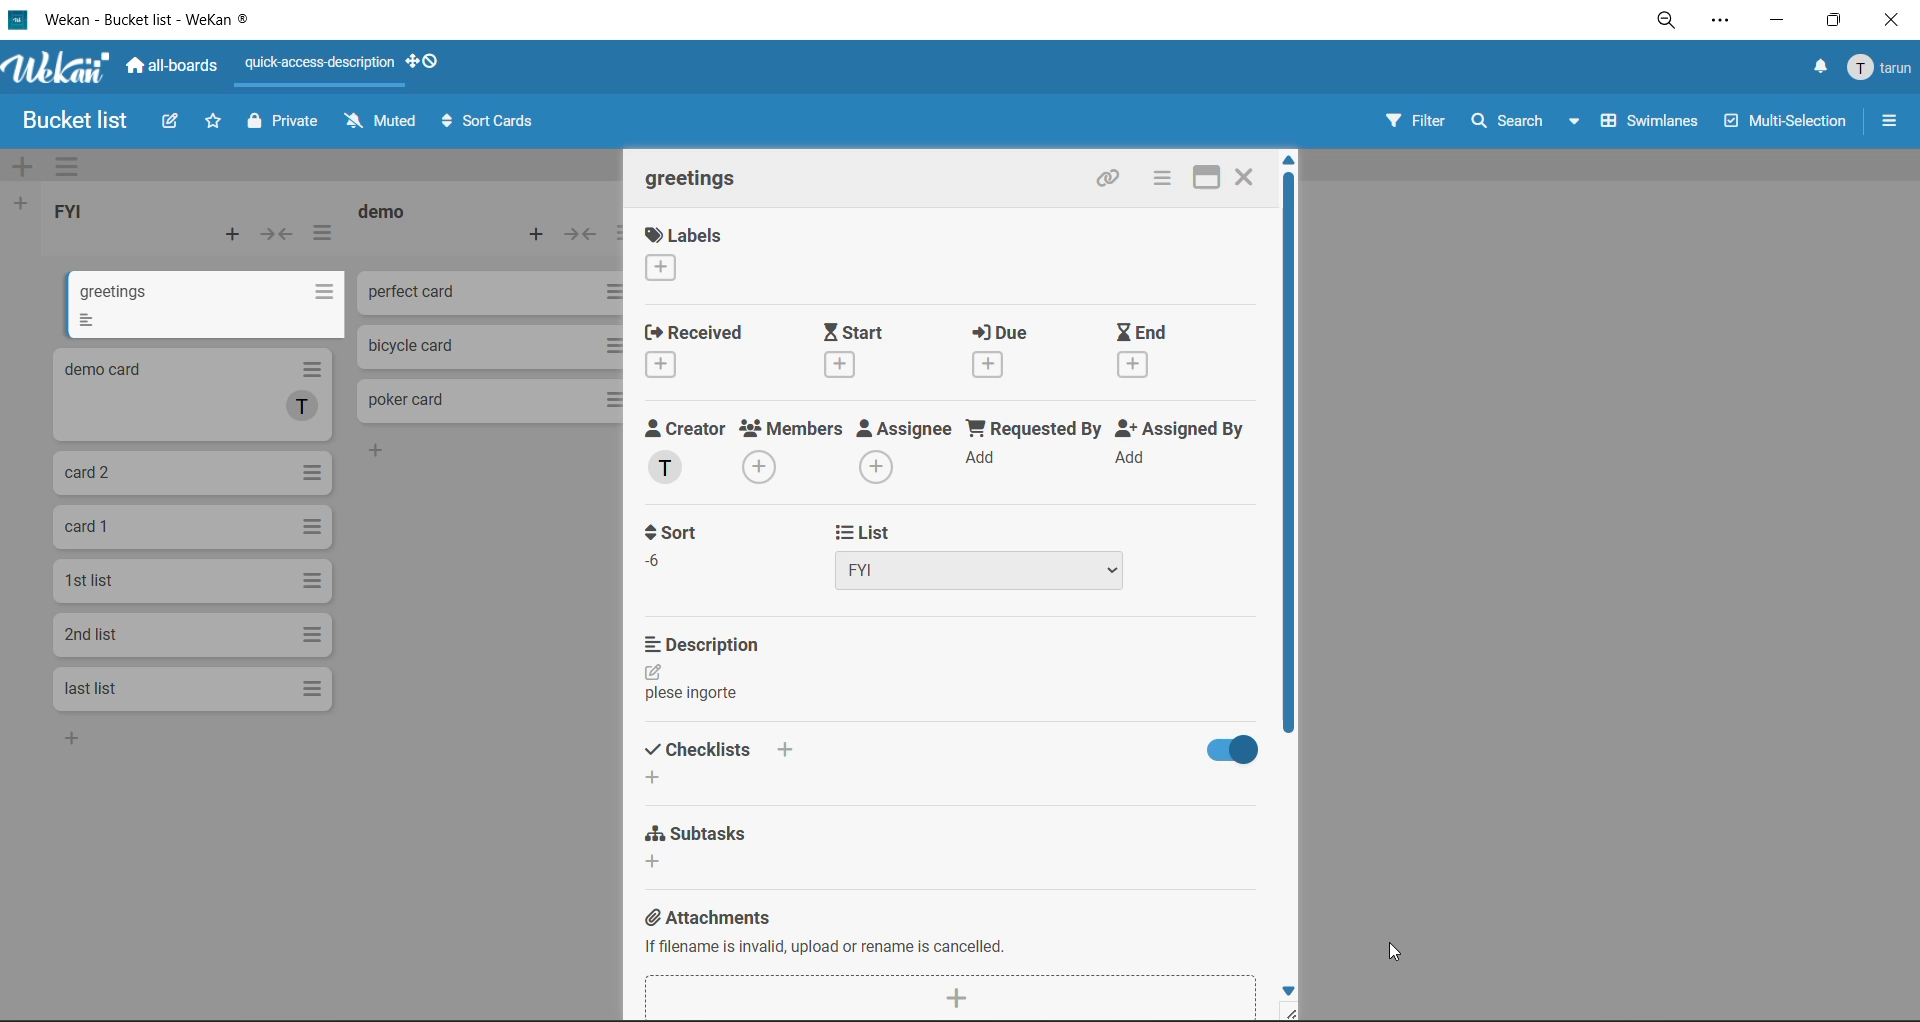 Image resolution: width=1920 pixels, height=1022 pixels. What do you see at coordinates (75, 166) in the screenshot?
I see `swimlane actions` at bounding box center [75, 166].